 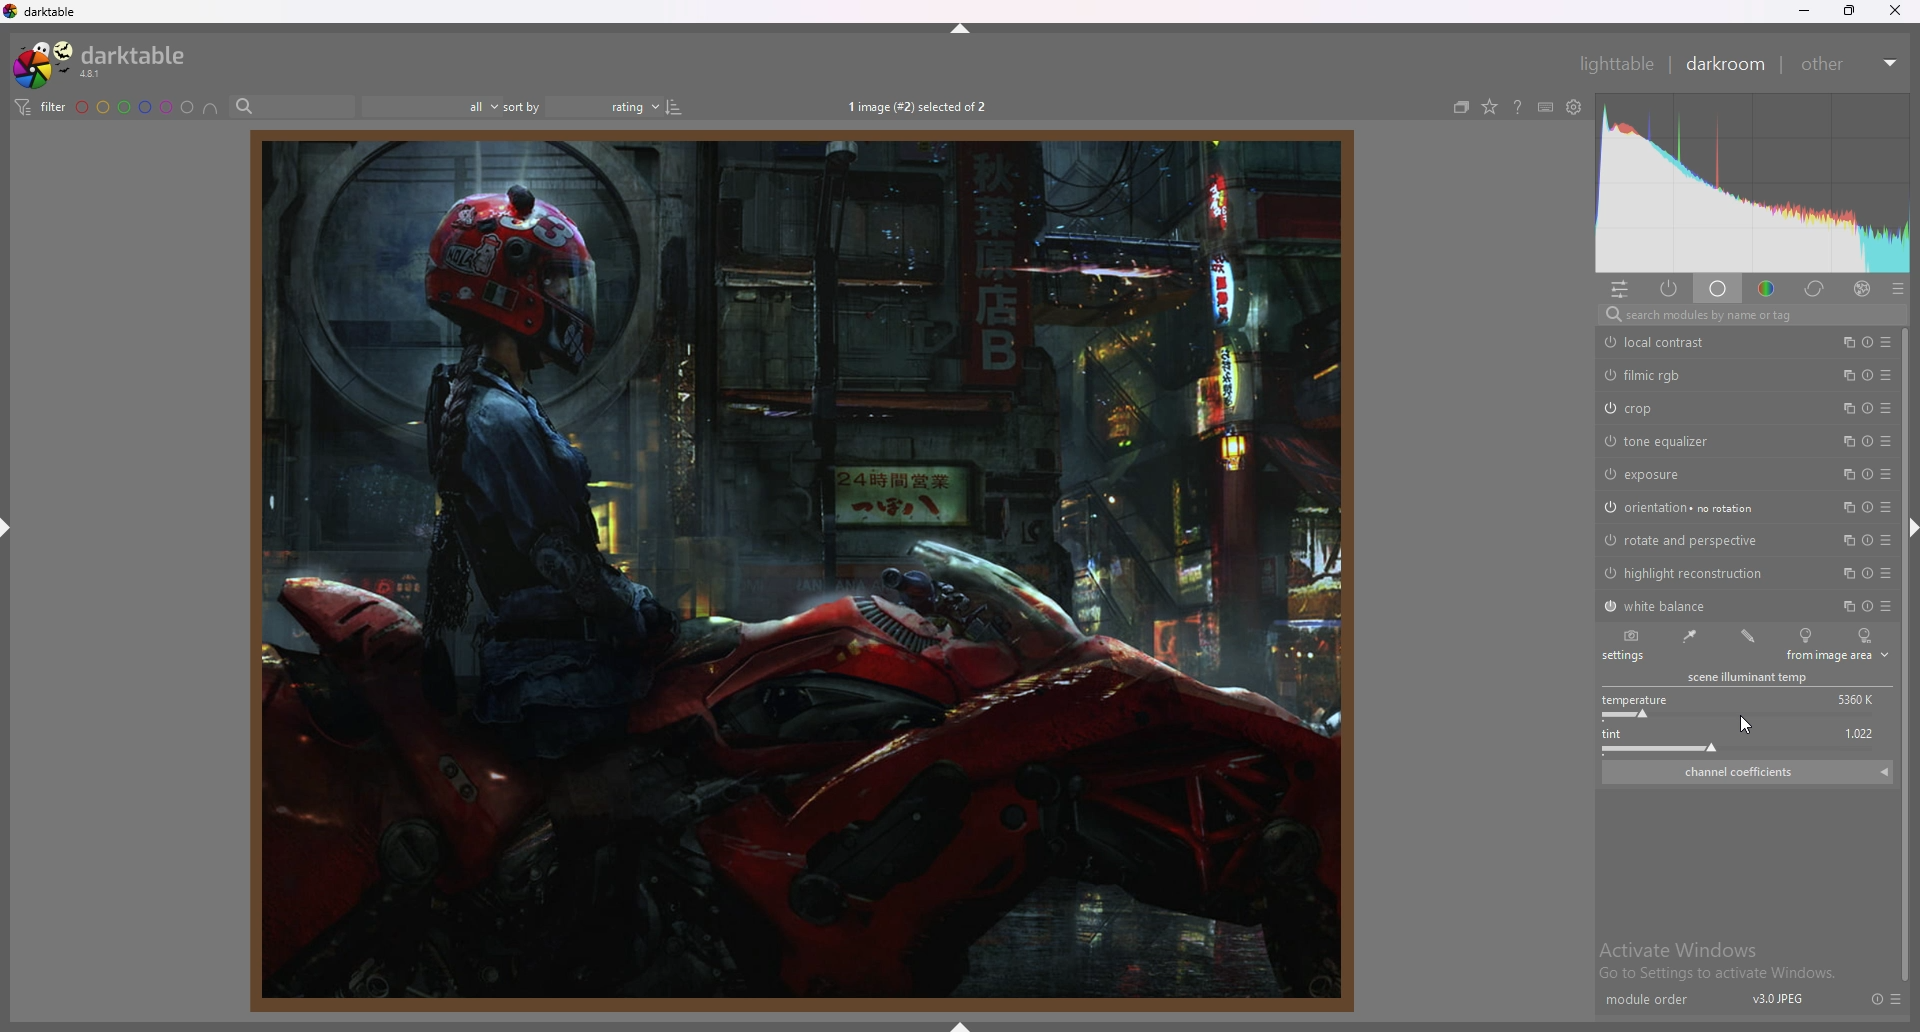 I want to click on filmic rgb, so click(x=1668, y=376).